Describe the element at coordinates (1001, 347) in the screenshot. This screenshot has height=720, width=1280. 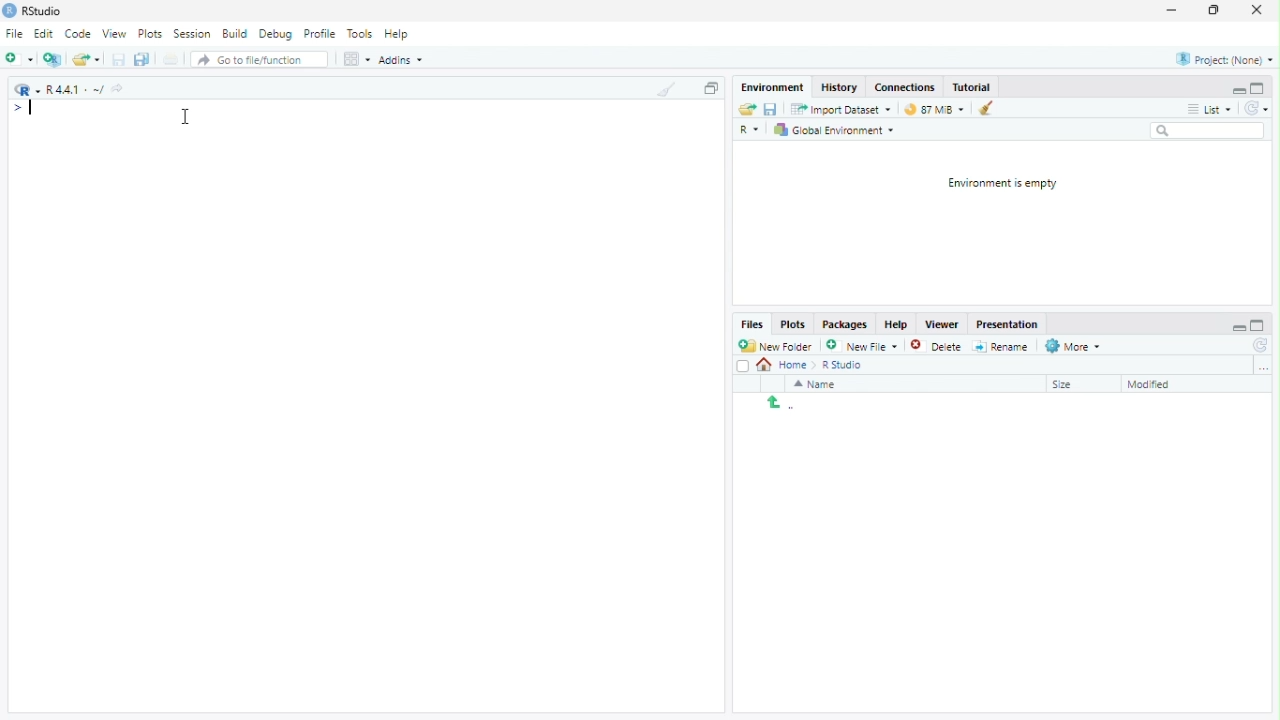
I see `Rename` at that location.